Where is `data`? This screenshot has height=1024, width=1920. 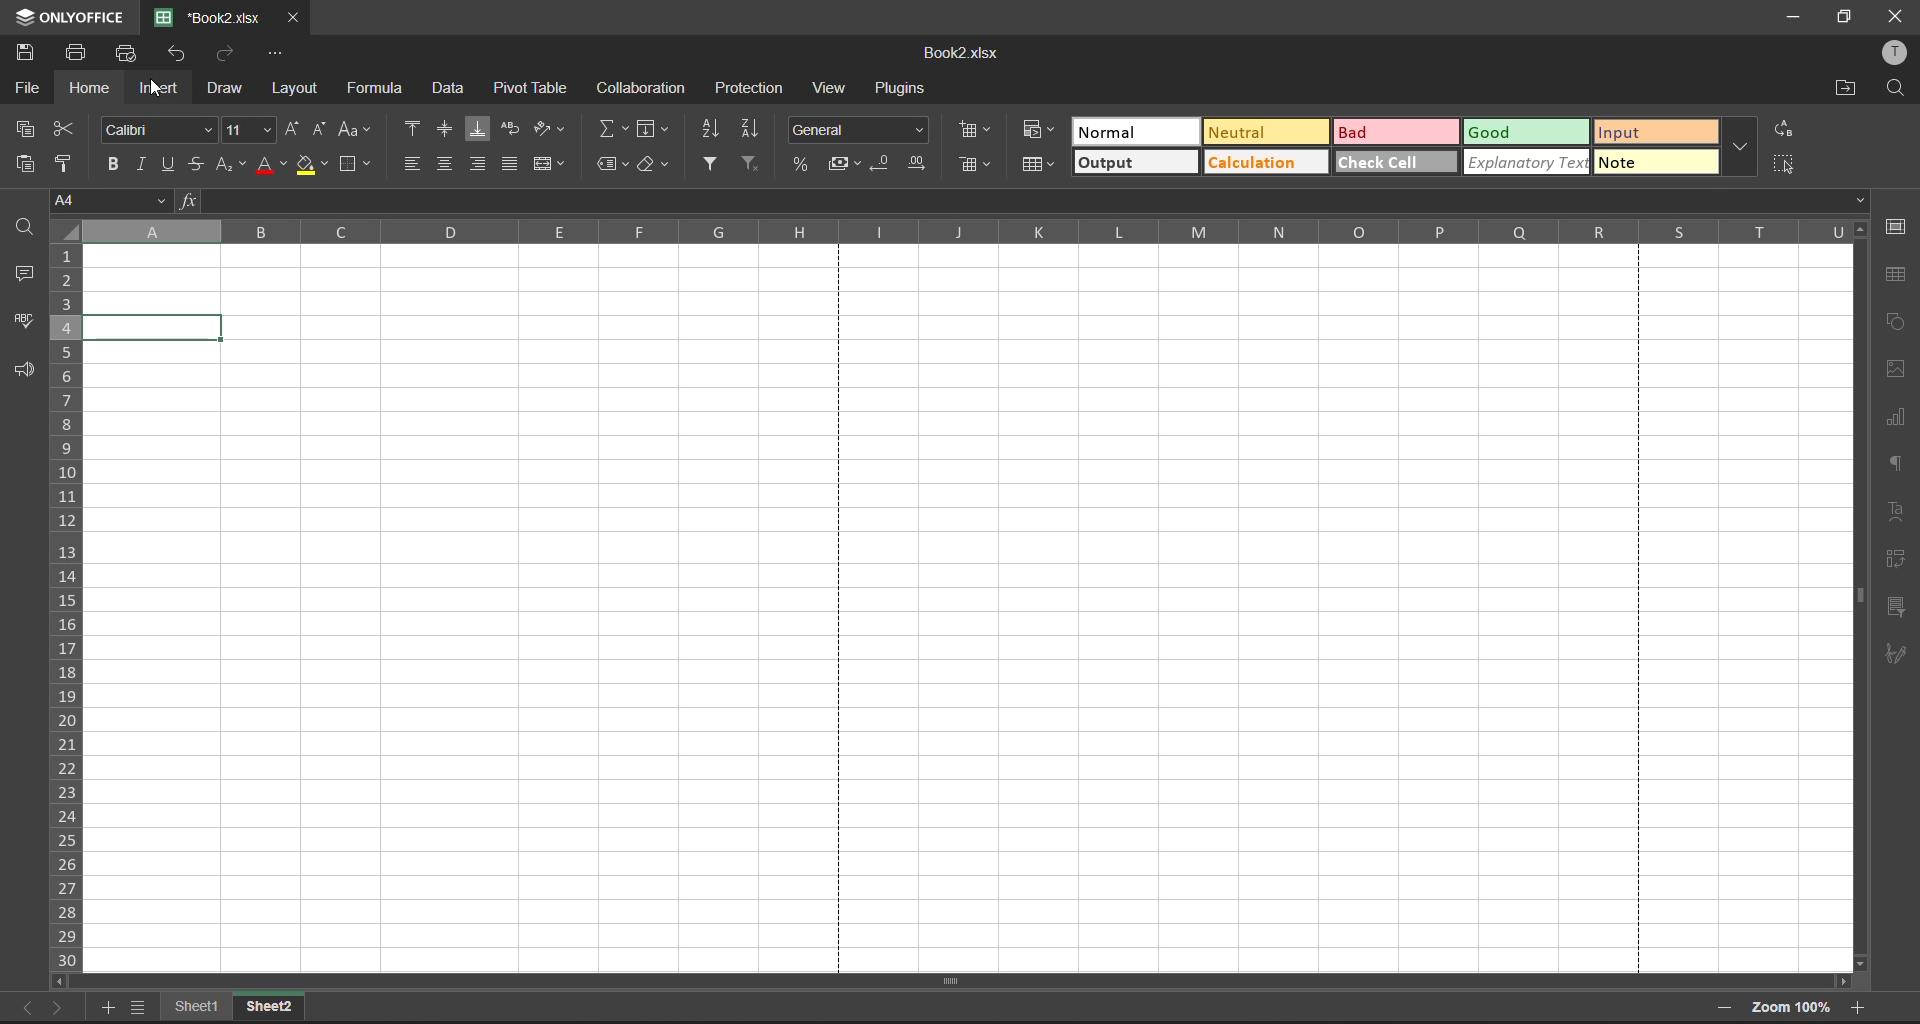
data is located at coordinates (447, 88).